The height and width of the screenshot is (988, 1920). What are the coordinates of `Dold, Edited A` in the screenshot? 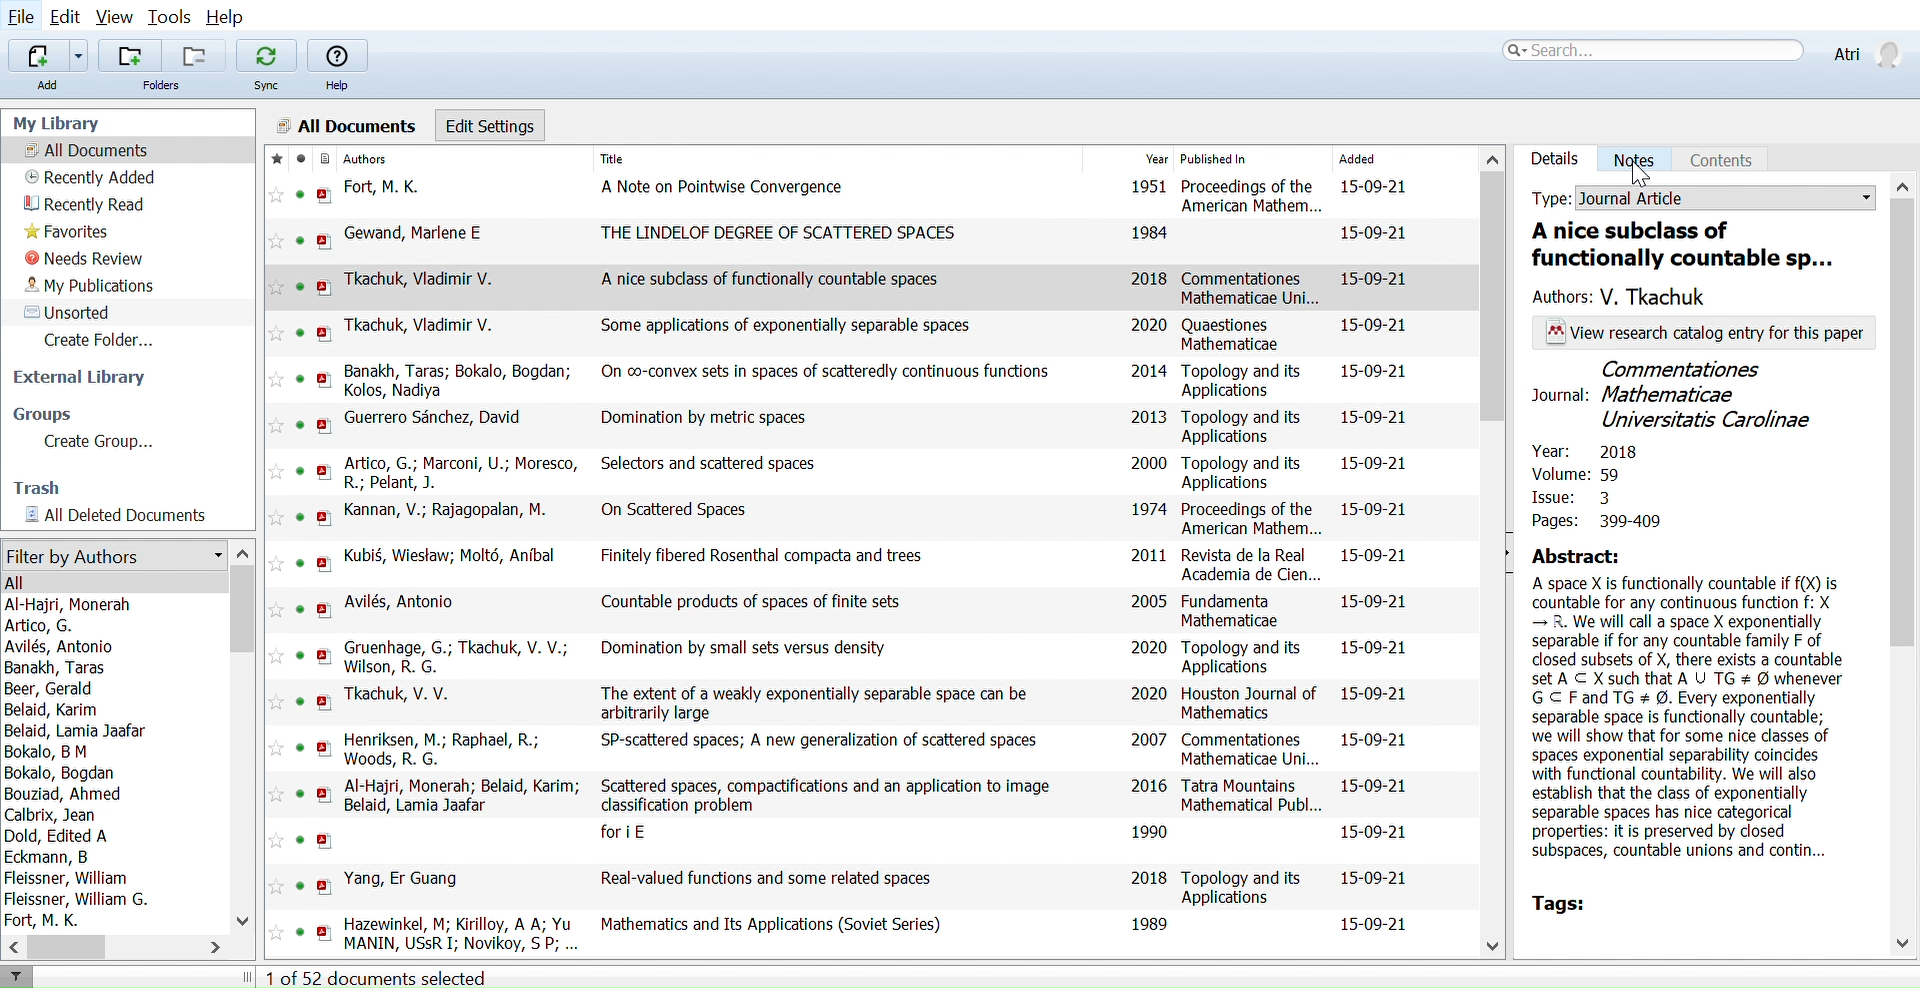 It's located at (59, 835).